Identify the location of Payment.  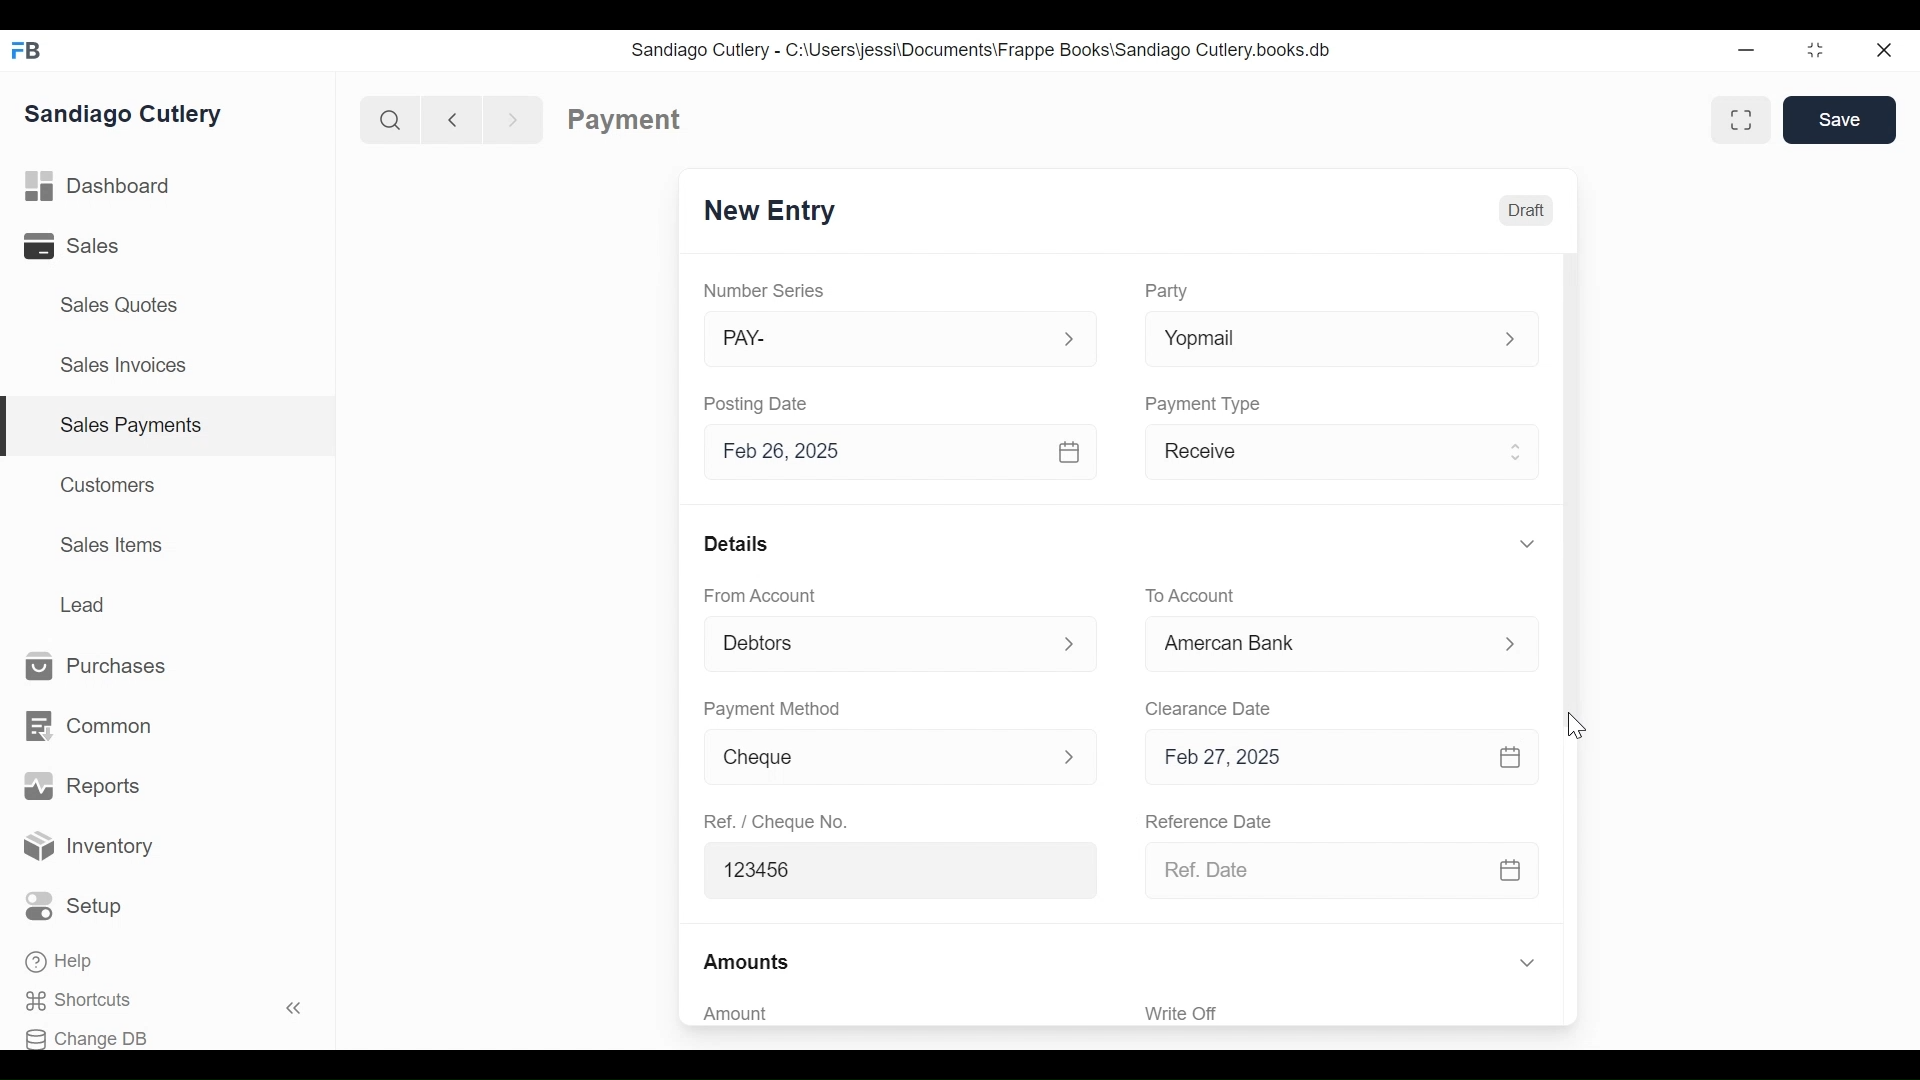
(625, 120).